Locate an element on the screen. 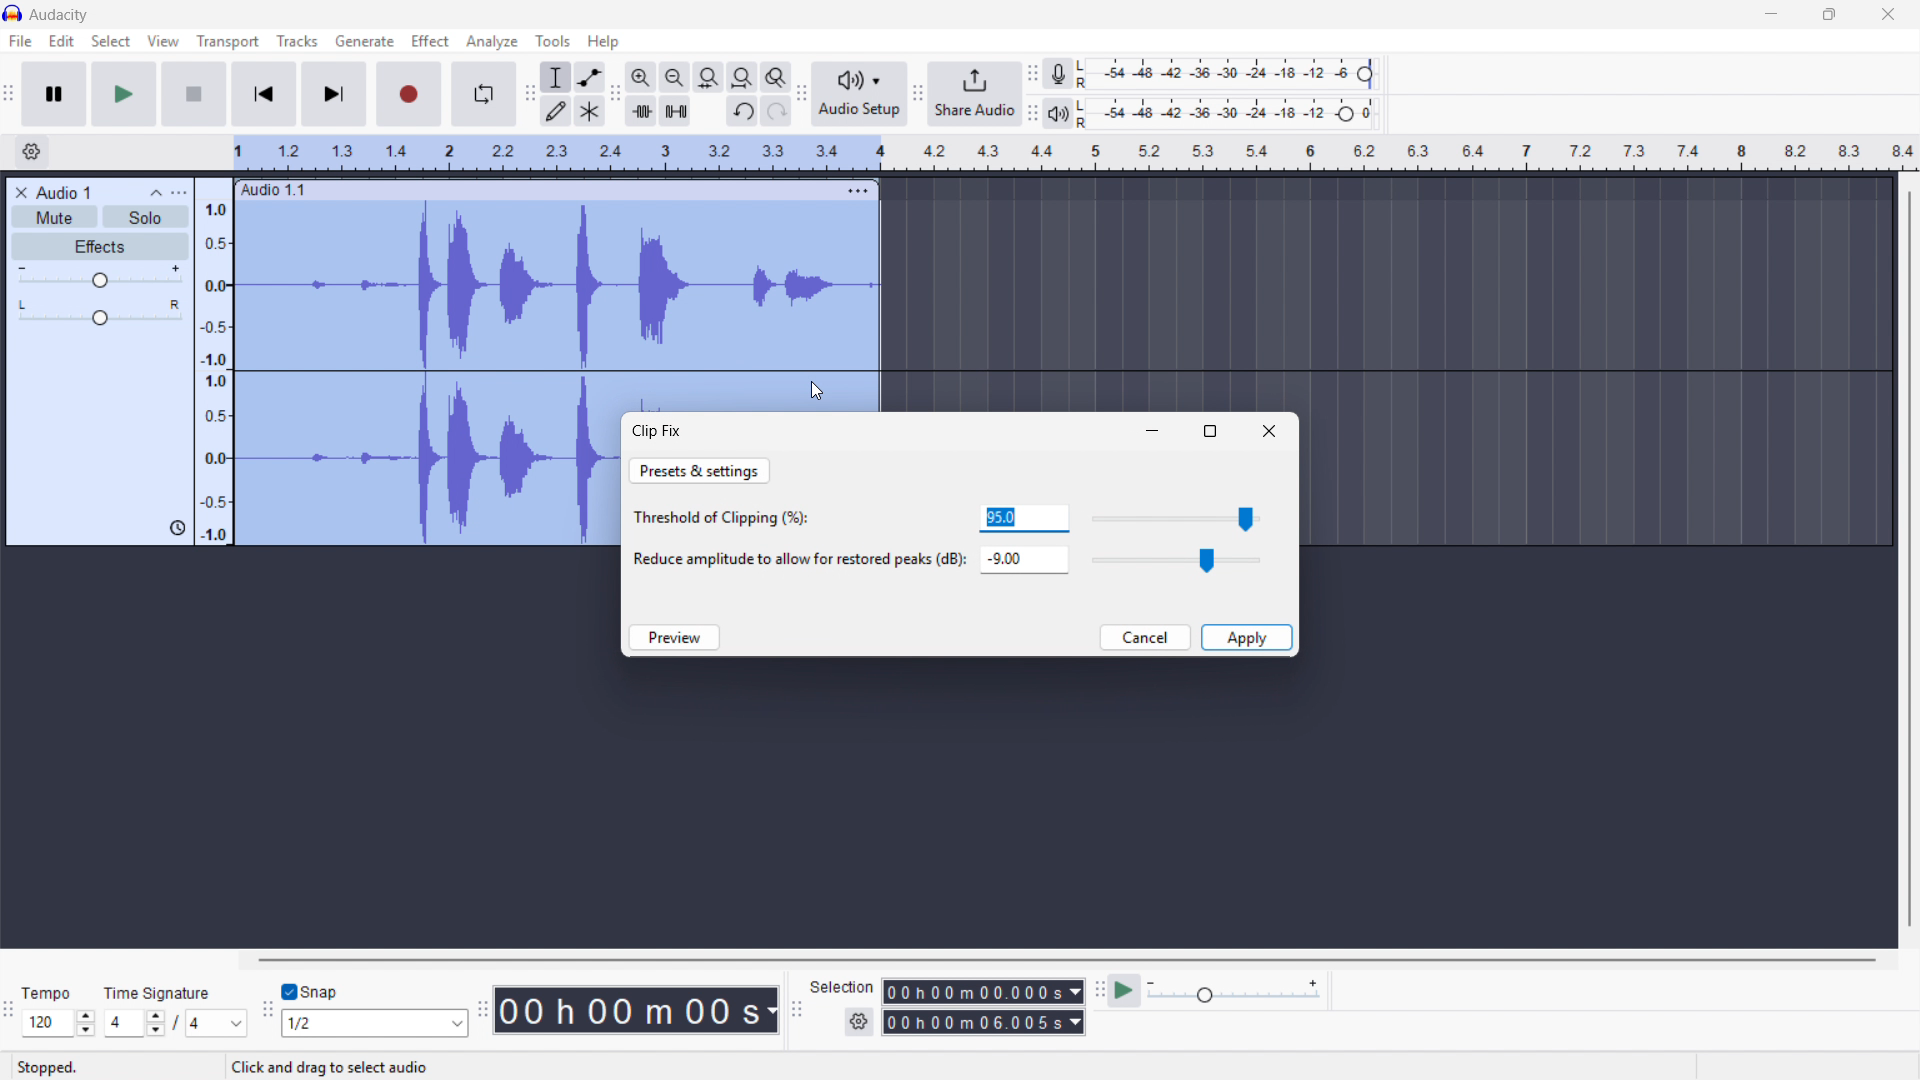  undo is located at coordinates (742, 112).